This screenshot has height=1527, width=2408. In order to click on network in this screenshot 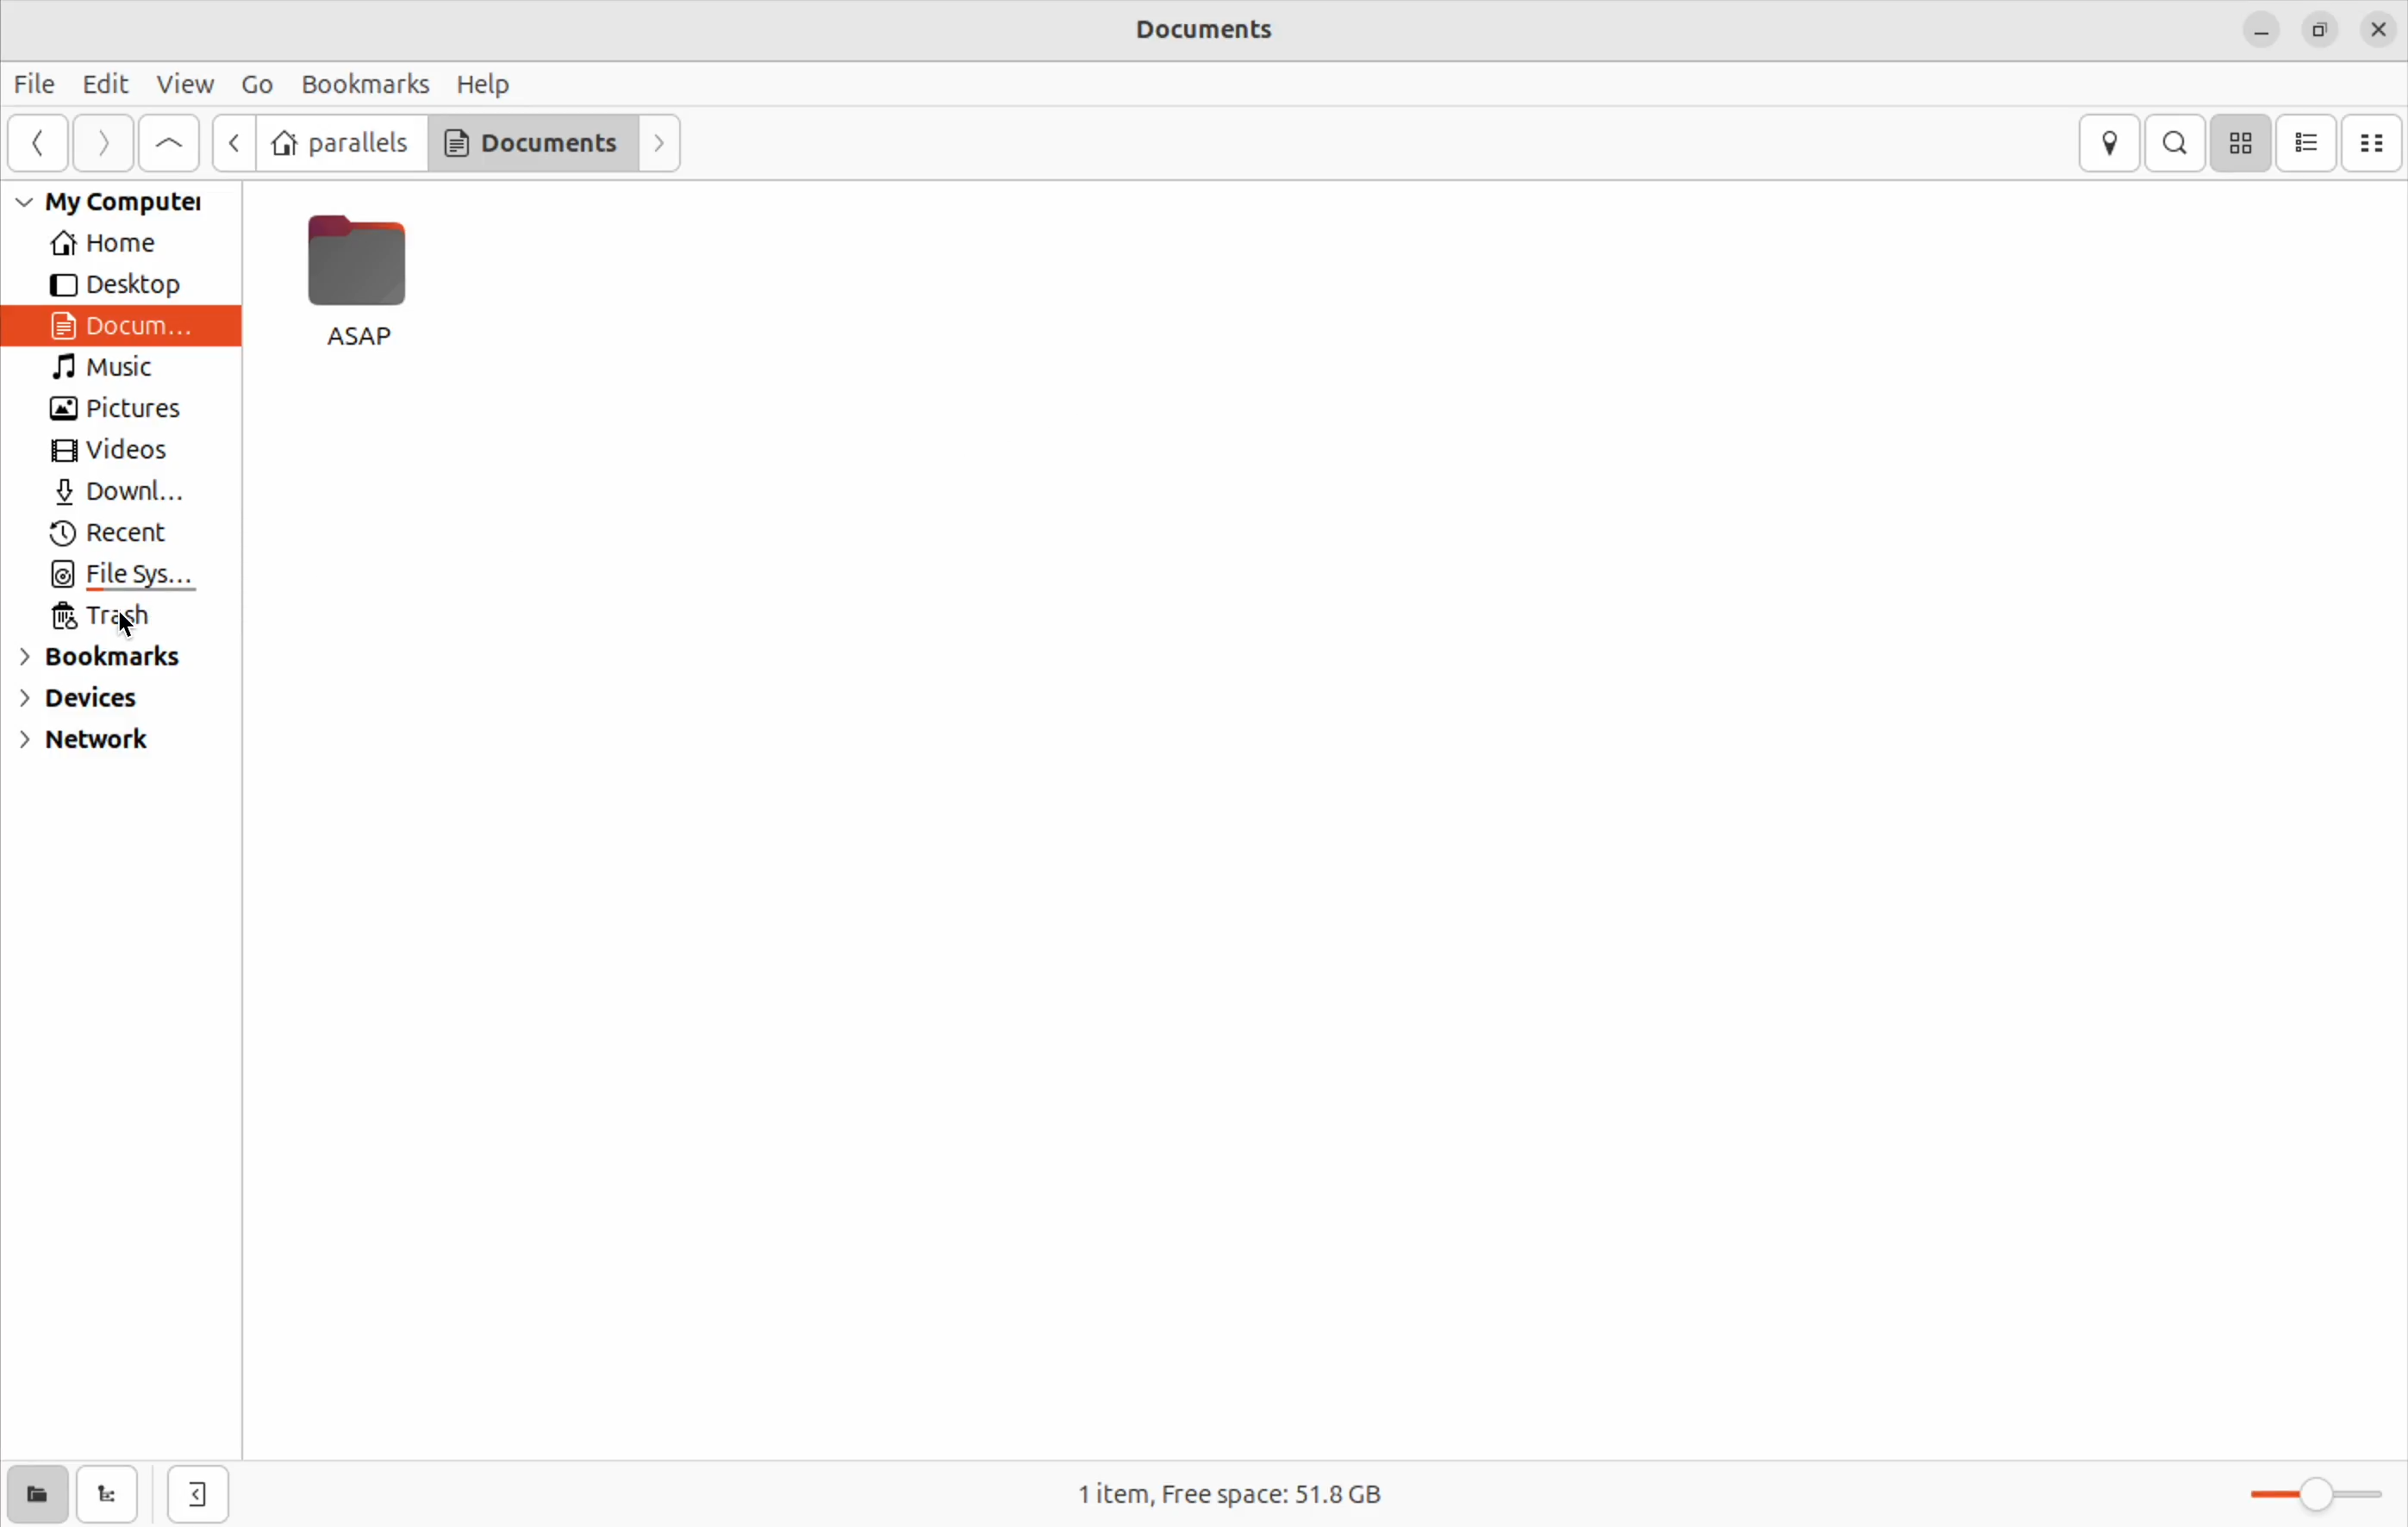, I will do `click(100, 747)`.